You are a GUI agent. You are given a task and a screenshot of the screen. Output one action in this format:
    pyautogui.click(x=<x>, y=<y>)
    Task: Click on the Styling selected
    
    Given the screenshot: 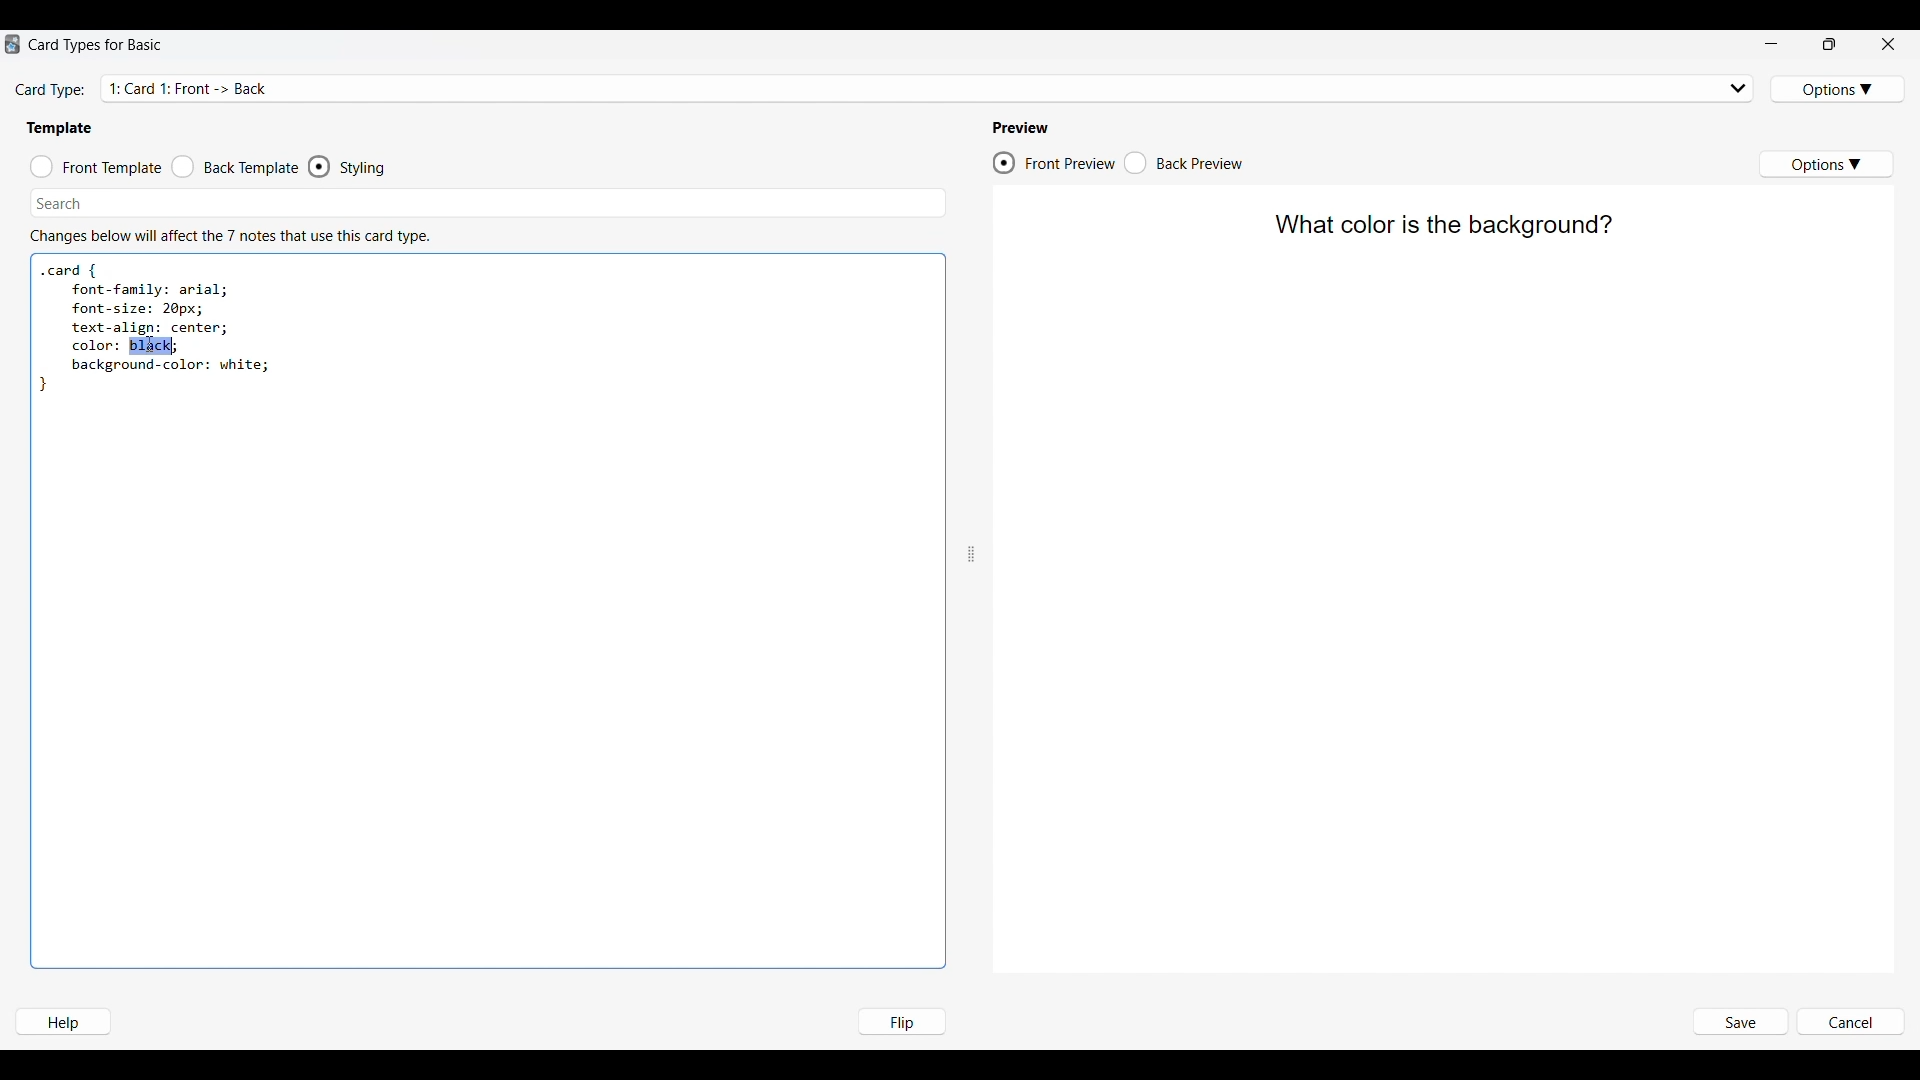 What is the action you would take?
    pyautogui.click(x=320, y=166)
    